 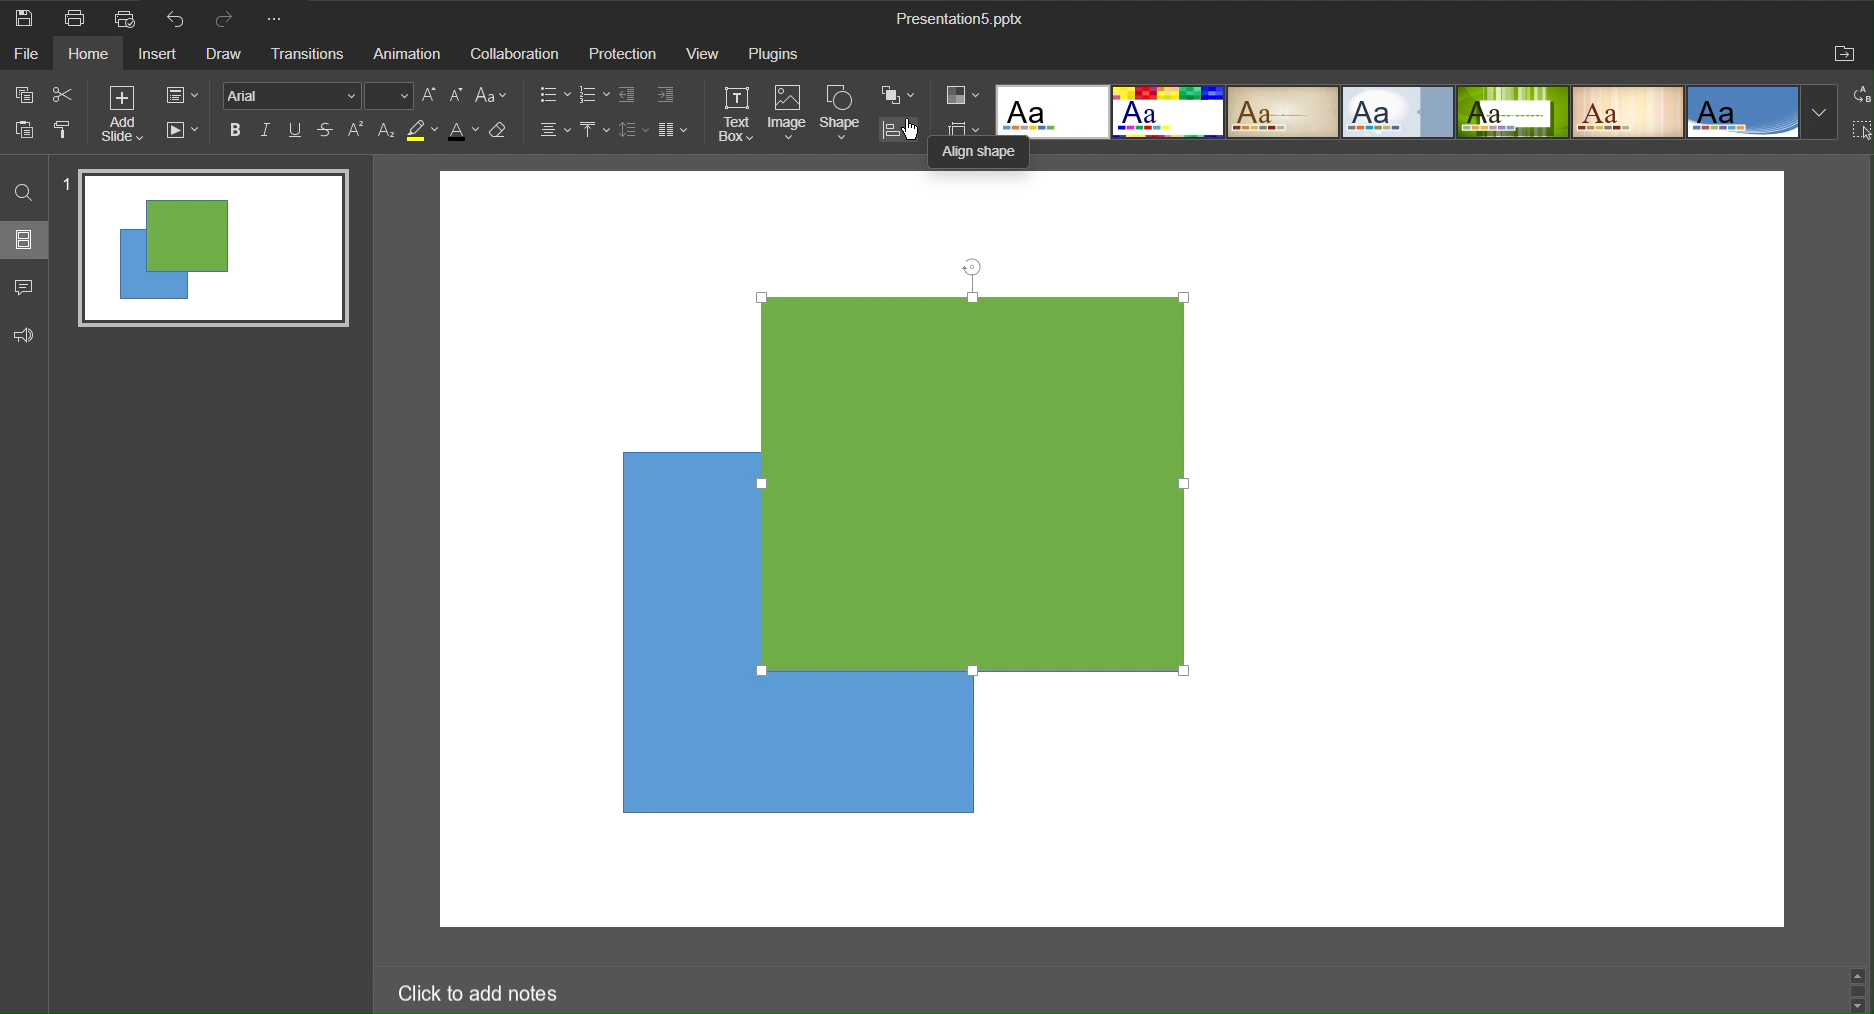 I want to click on Font Settings, so click(x=319, y=98).